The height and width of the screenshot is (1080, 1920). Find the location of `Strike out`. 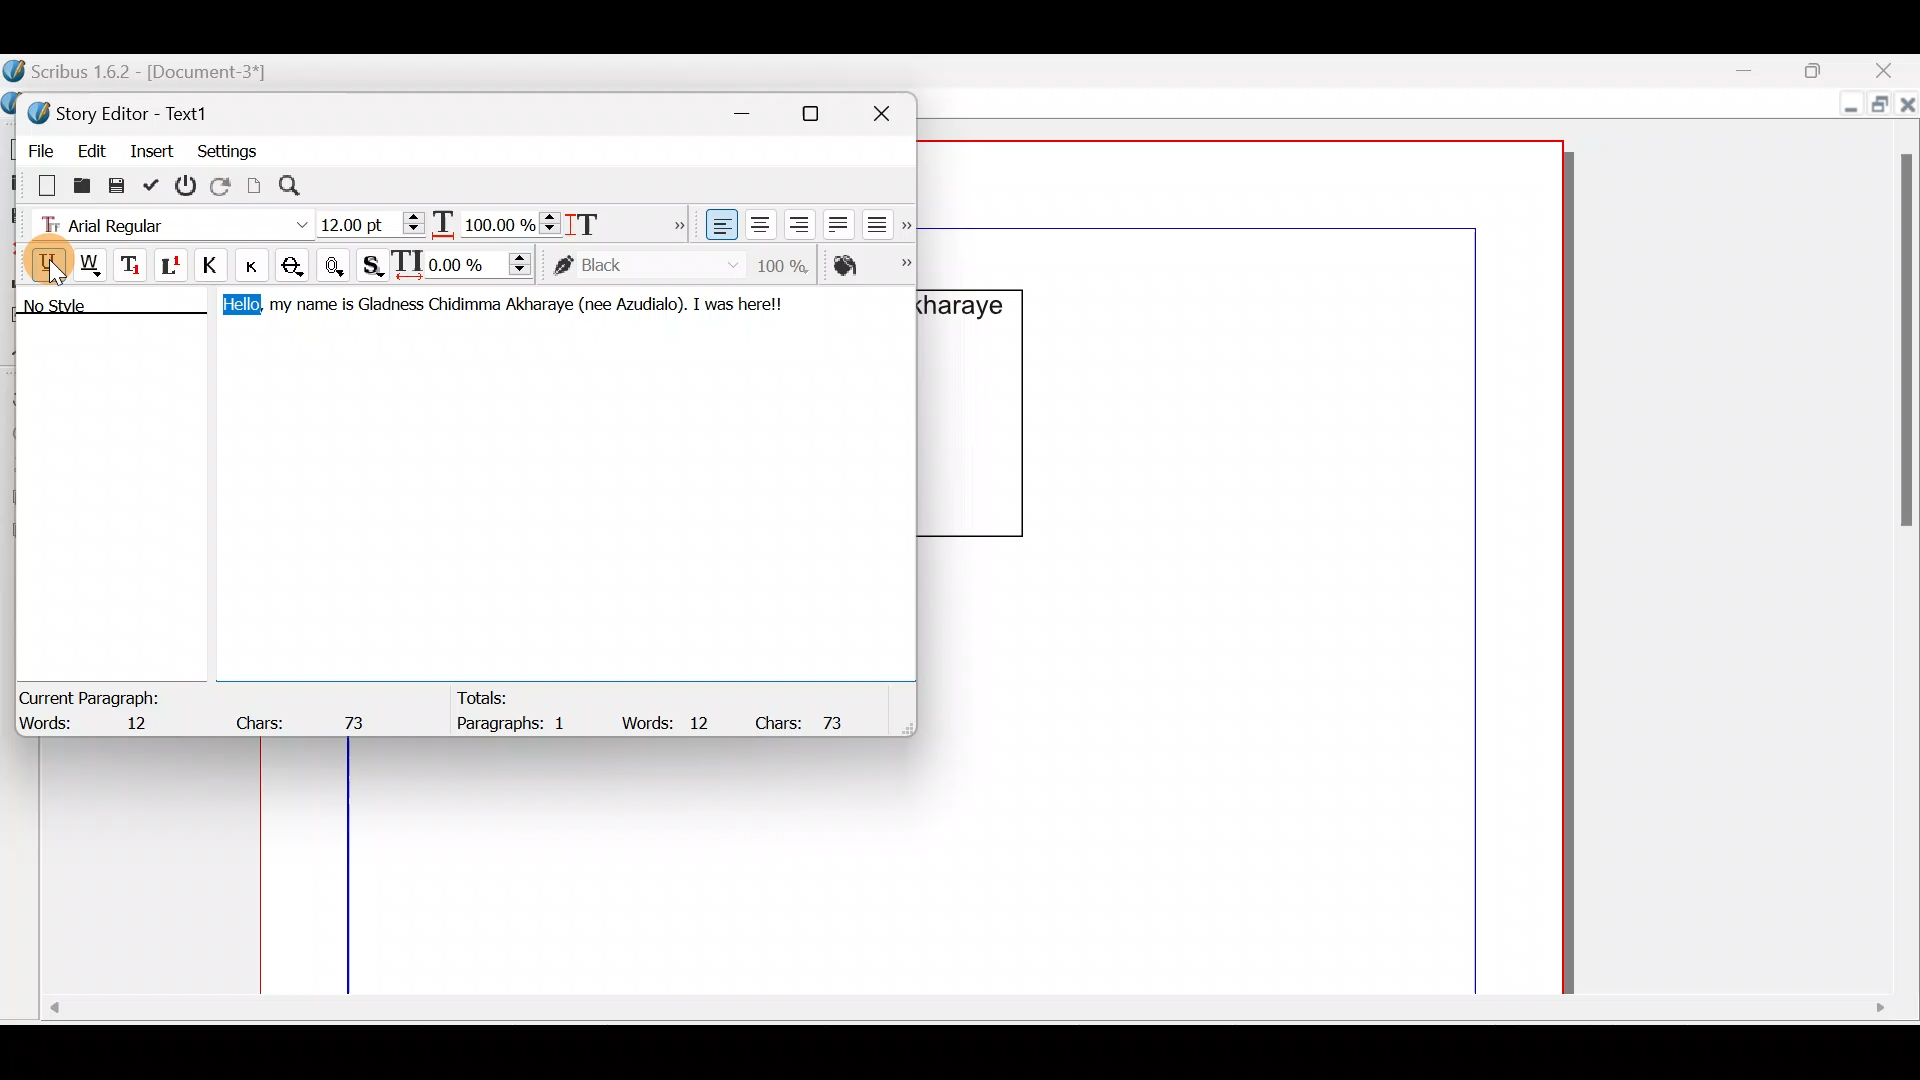

Strike out is located at coordinates (298, 266).